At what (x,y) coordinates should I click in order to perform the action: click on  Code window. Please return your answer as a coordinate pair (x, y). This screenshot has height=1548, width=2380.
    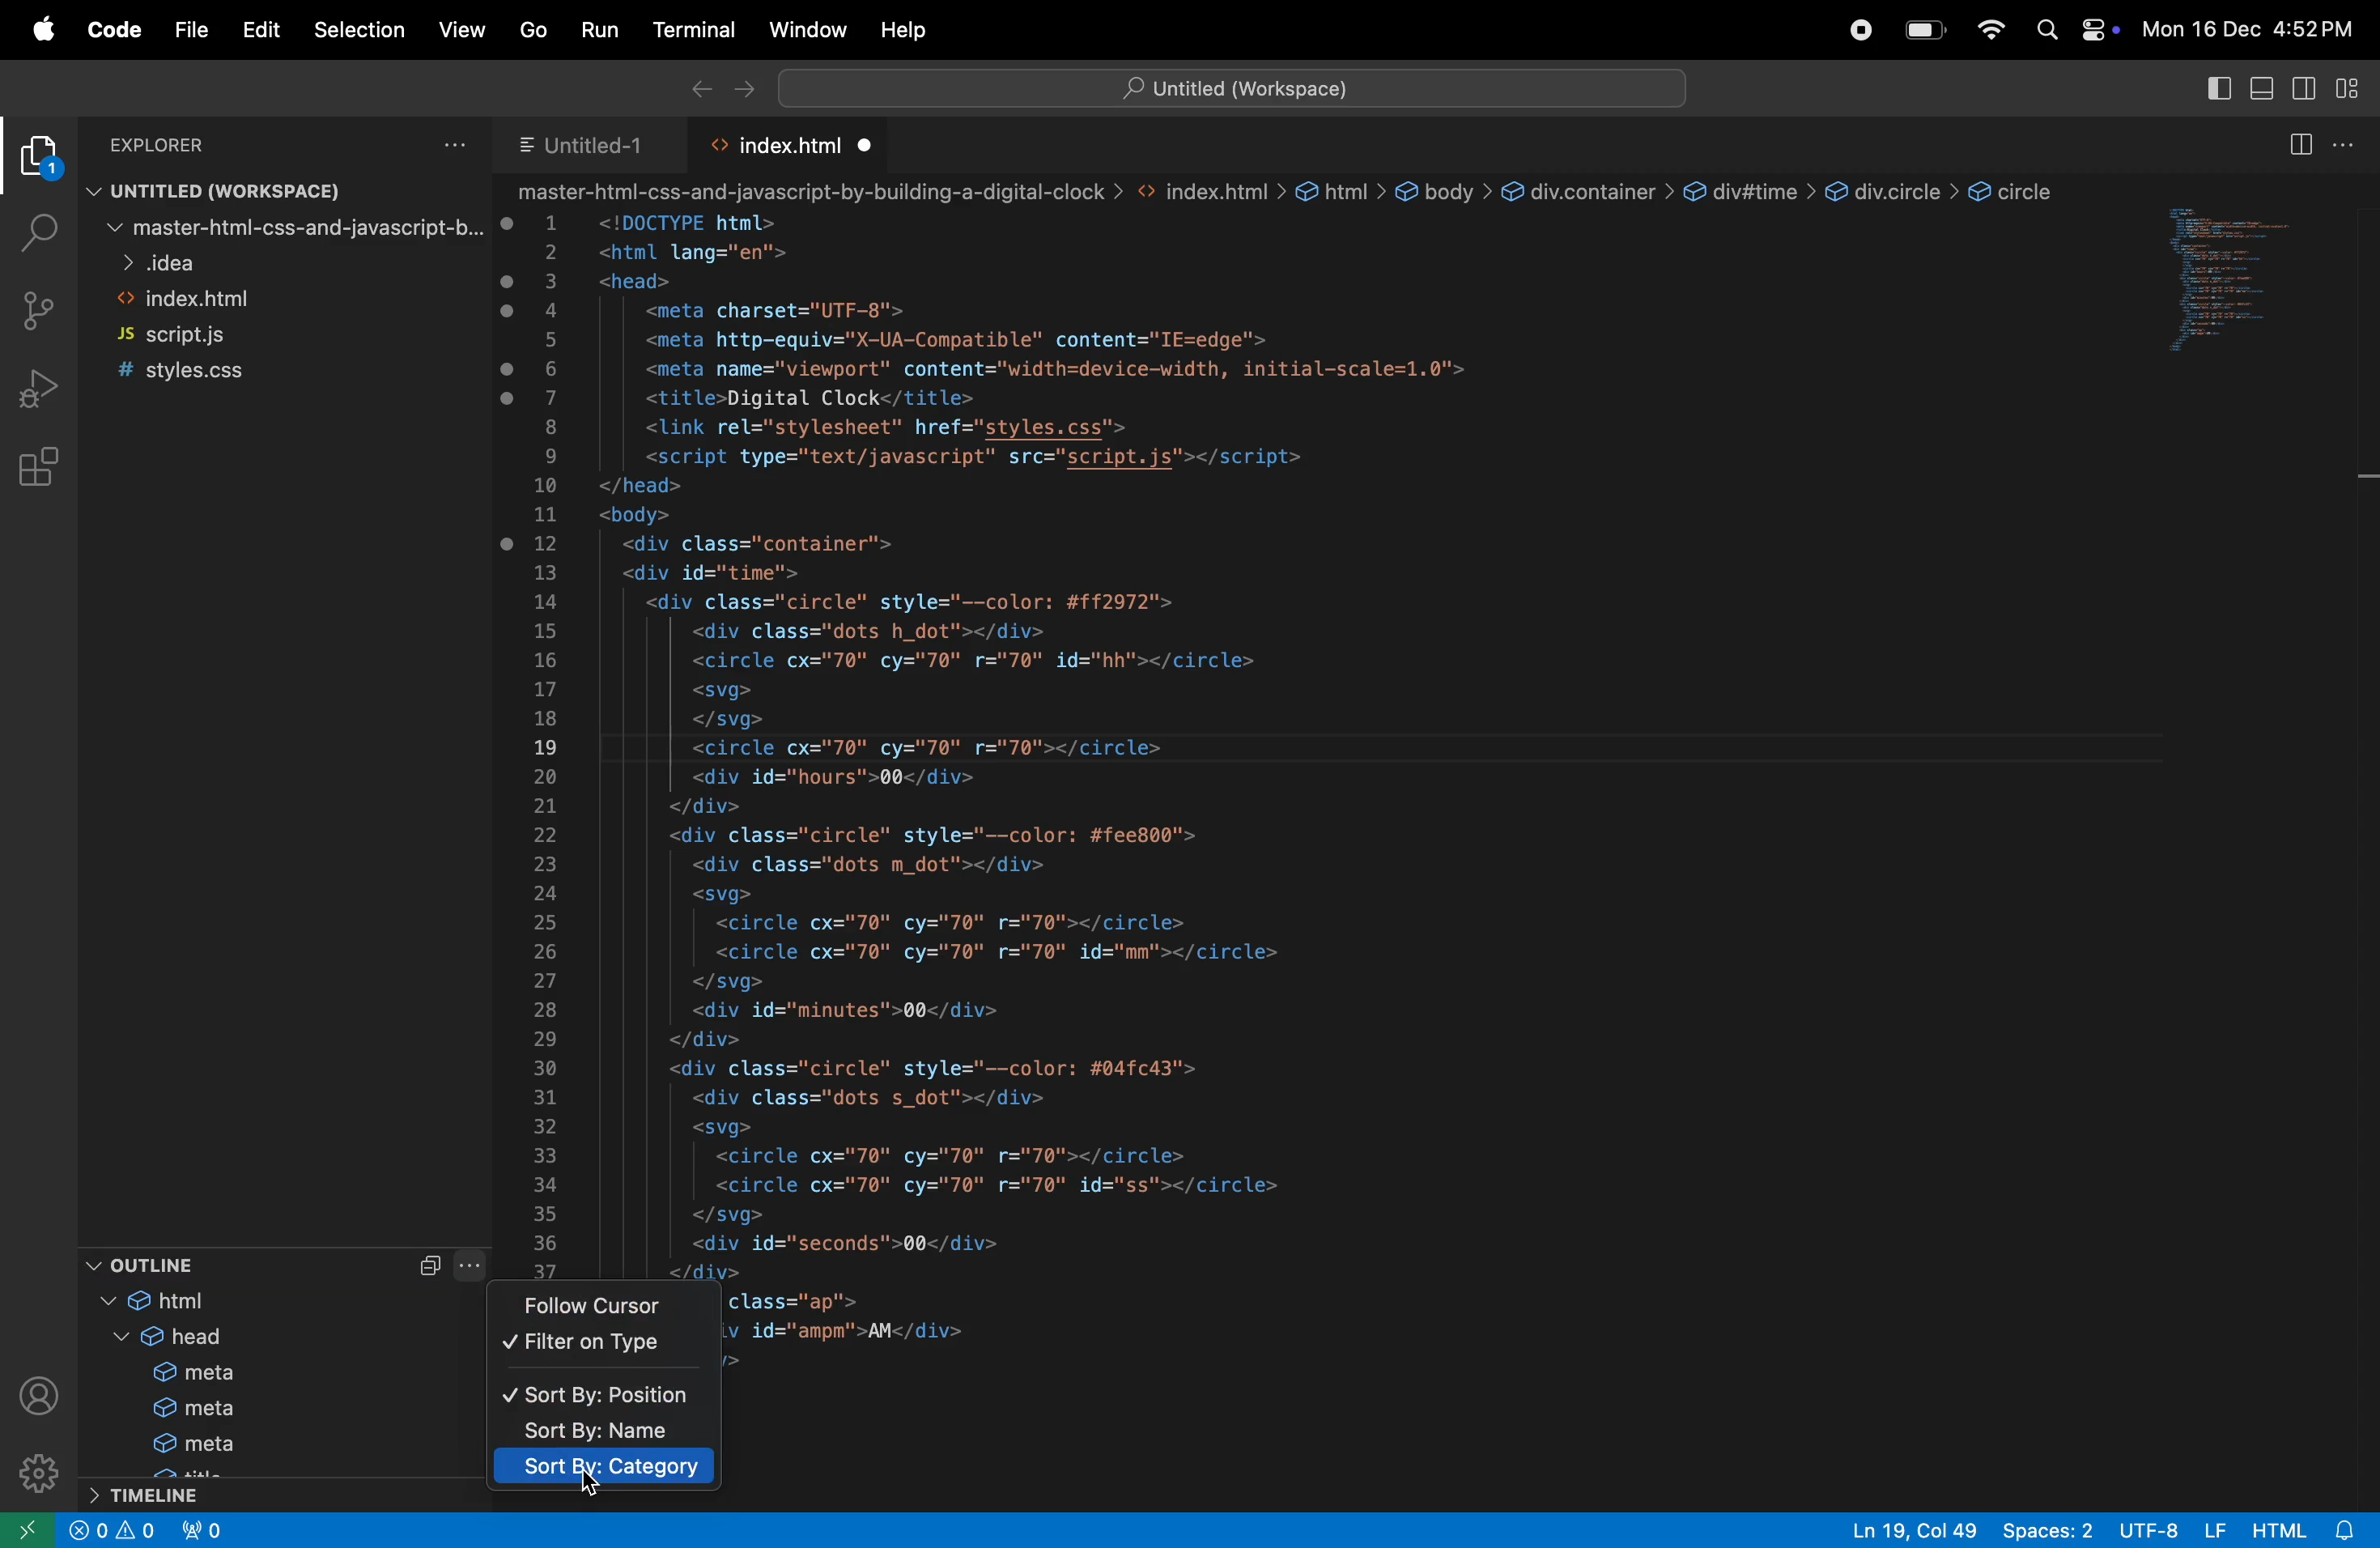
    Looking at the image, I should click on (2252, 291).